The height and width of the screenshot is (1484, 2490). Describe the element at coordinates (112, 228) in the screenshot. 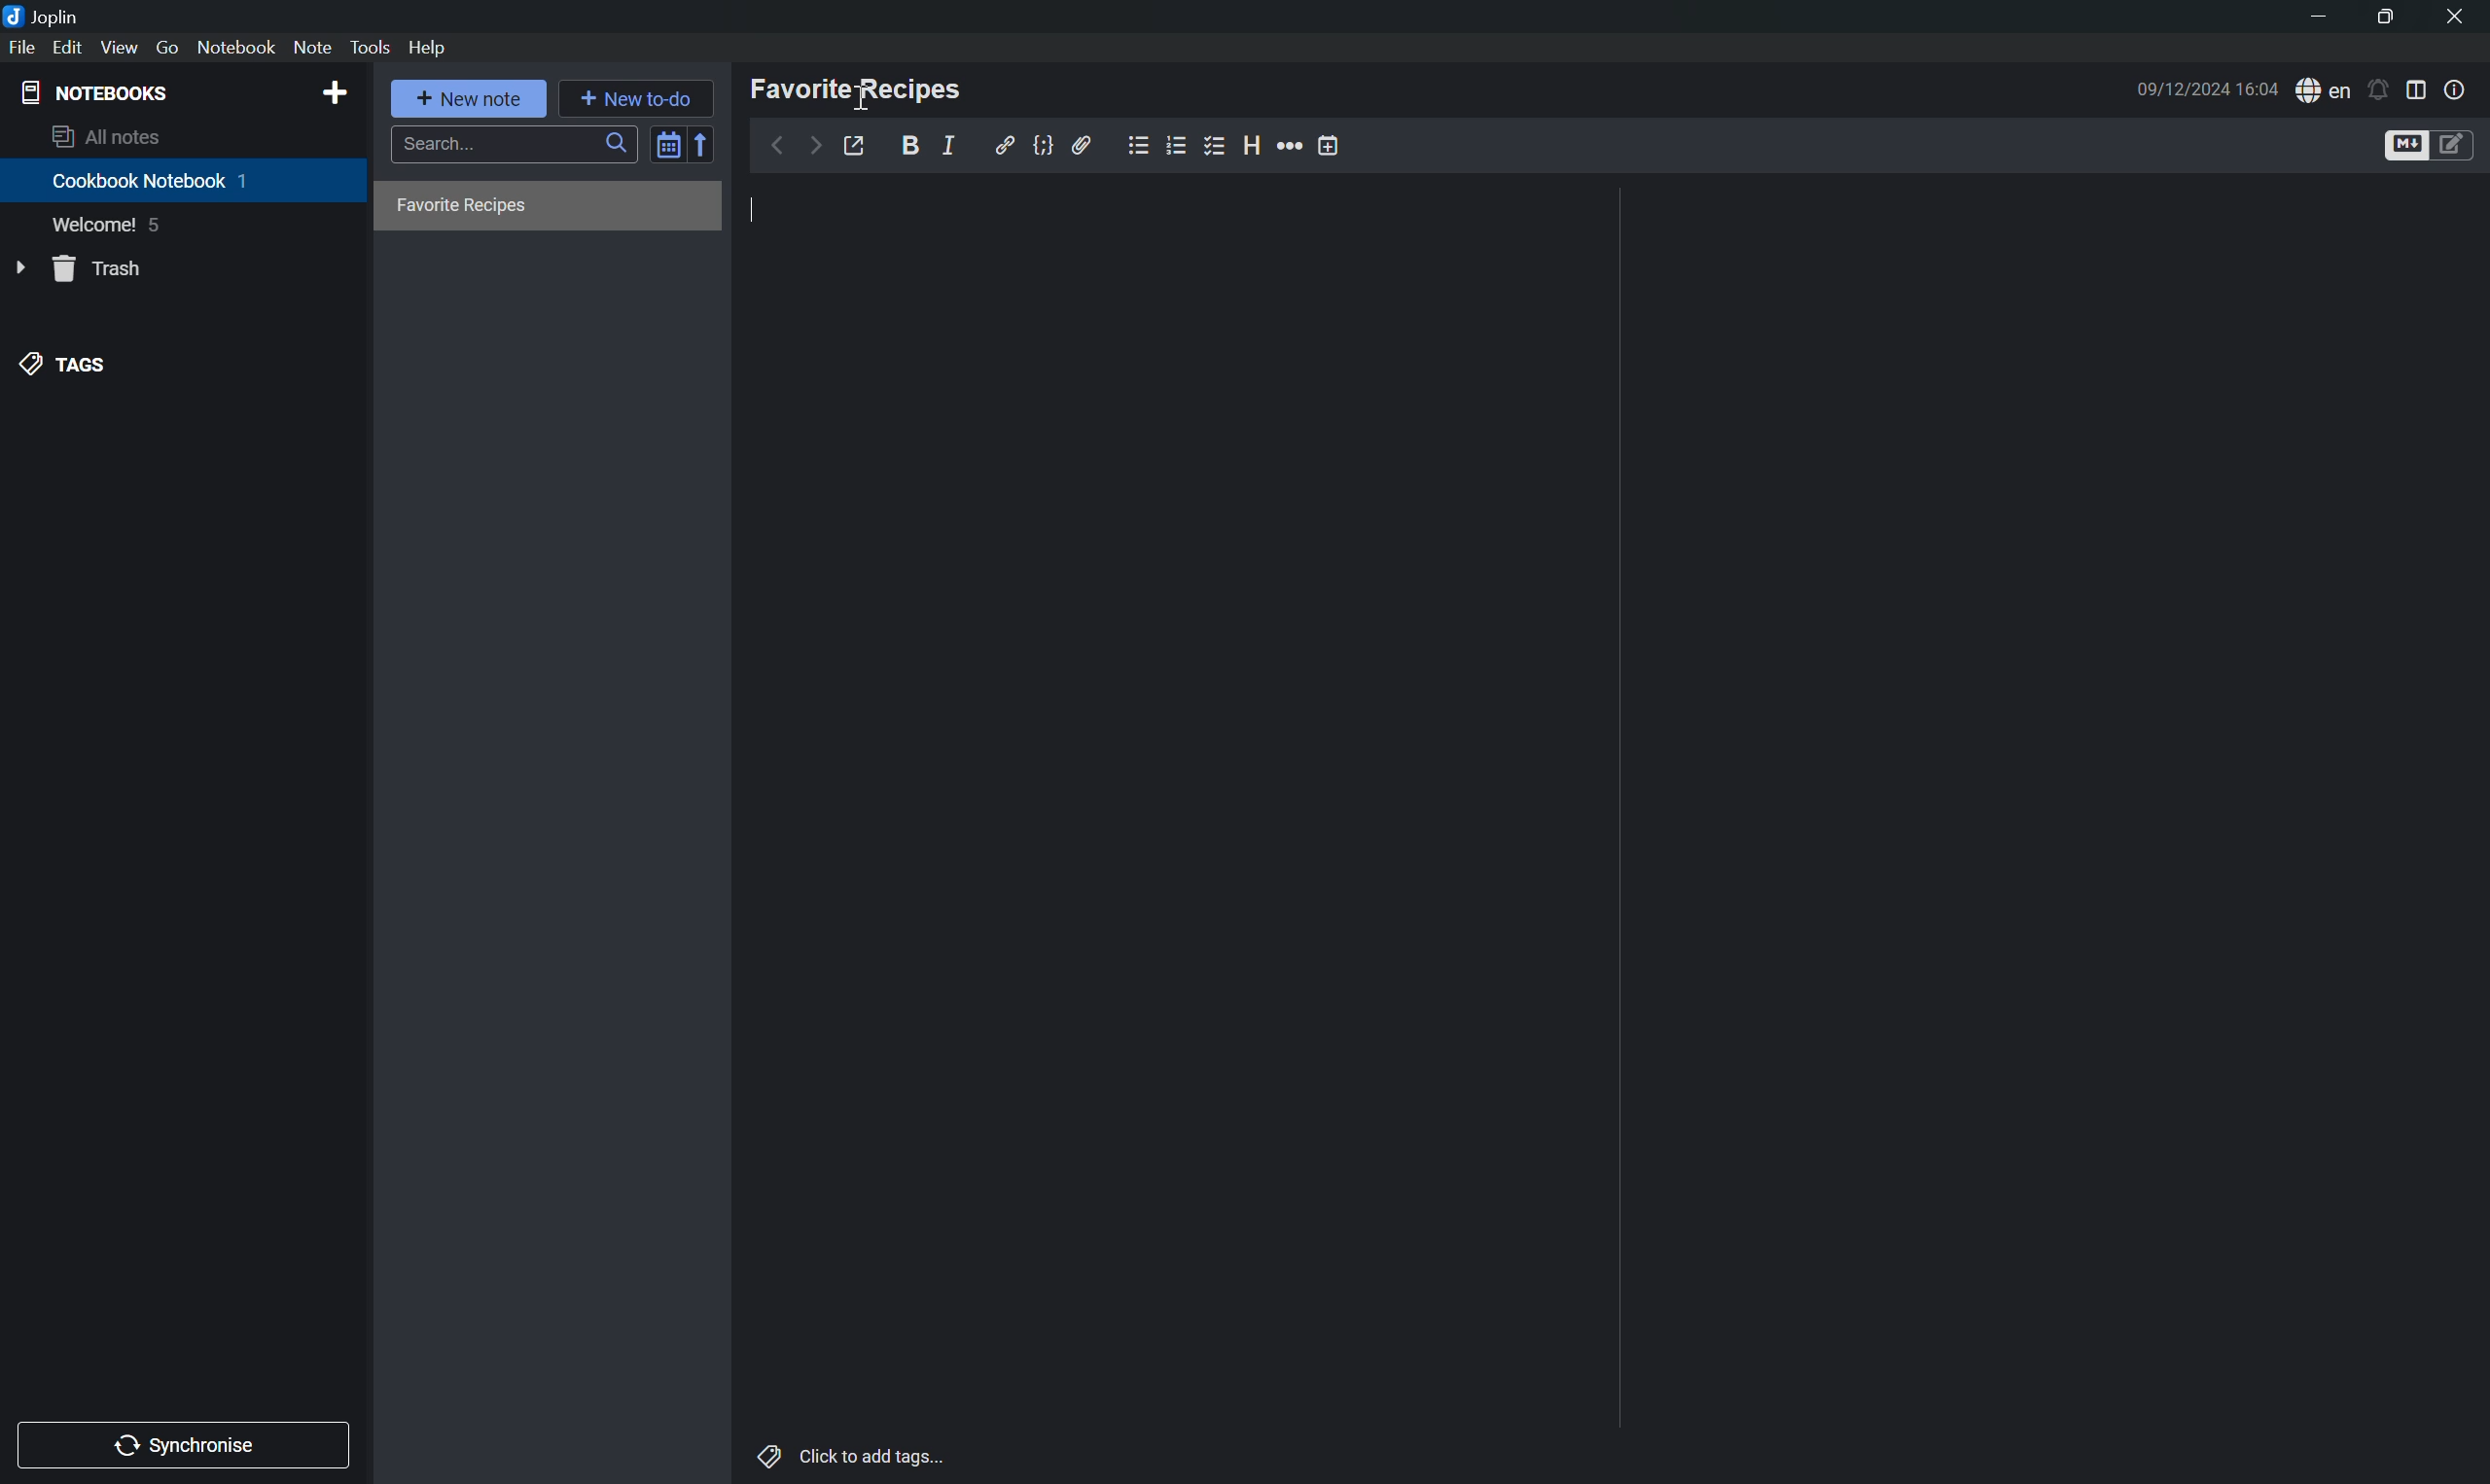

I see `Welcome! 5` at that location.